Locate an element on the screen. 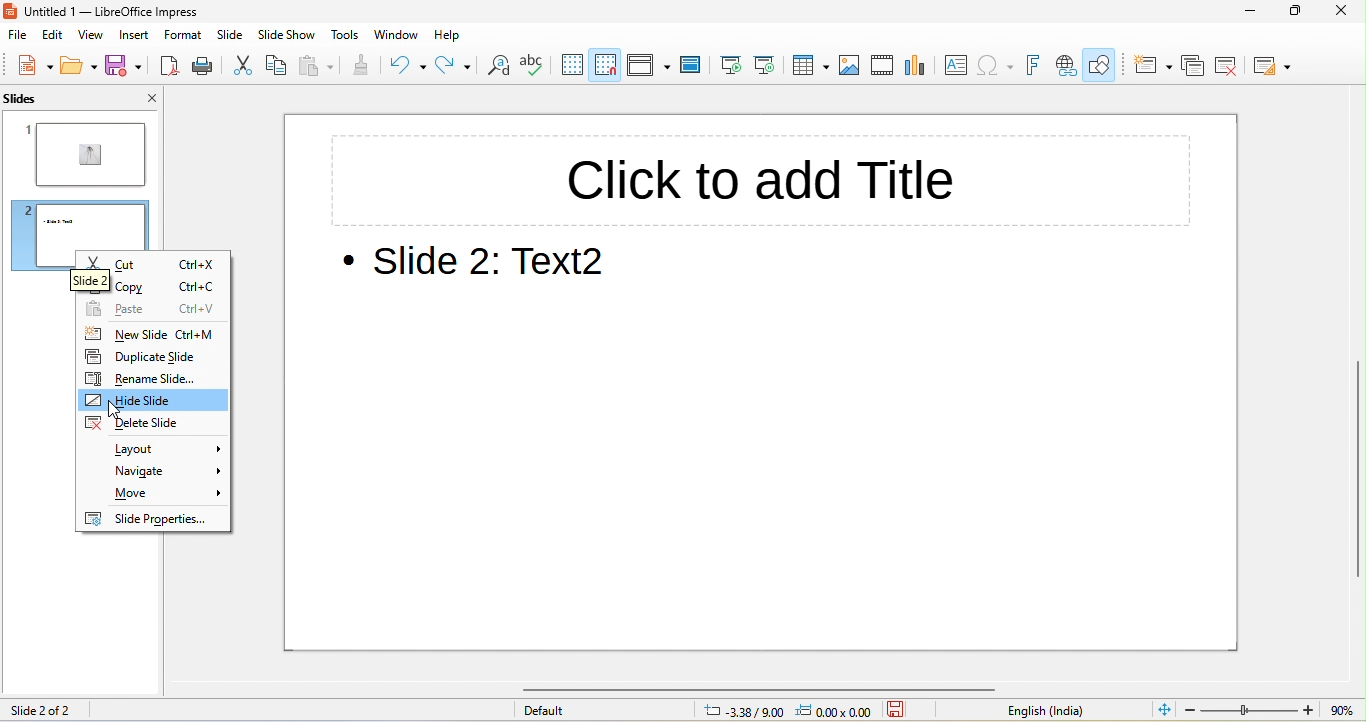 This screenshot has height=722, width=1366. horizontal scroll bar is located at coordinates (777, 688).